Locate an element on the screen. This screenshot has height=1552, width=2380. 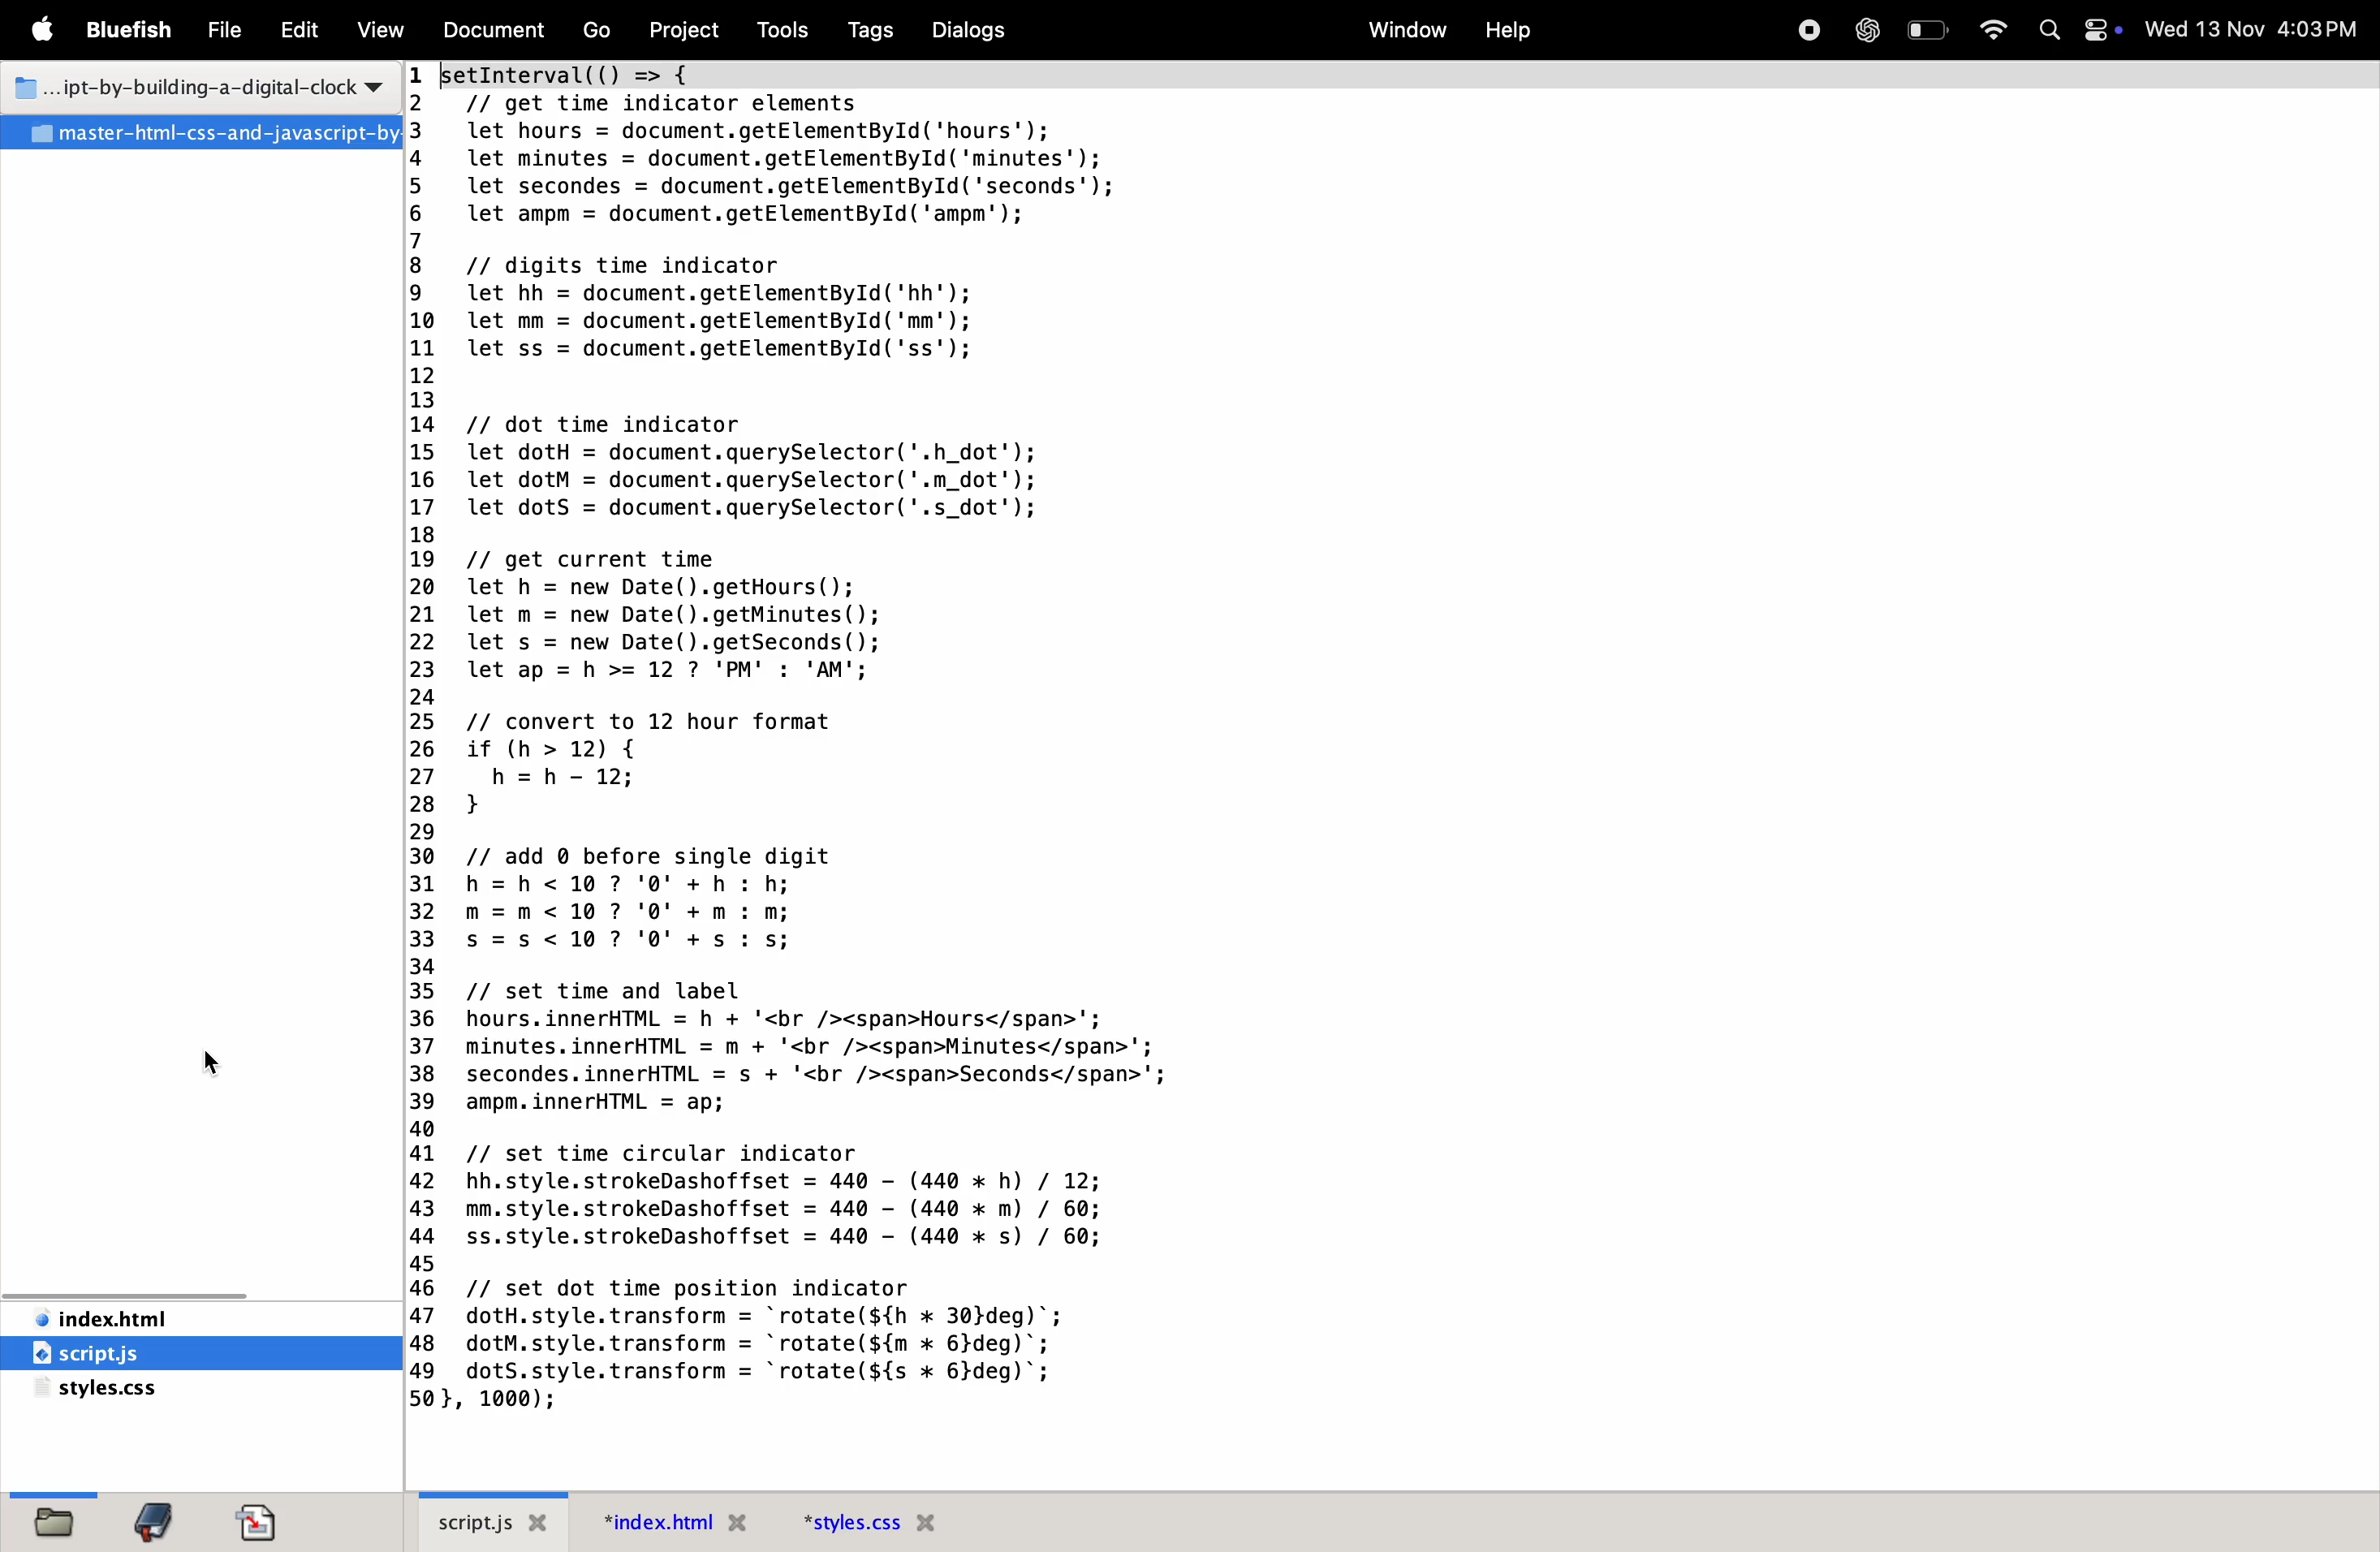
wifi is located at coordinates (1995, 28).